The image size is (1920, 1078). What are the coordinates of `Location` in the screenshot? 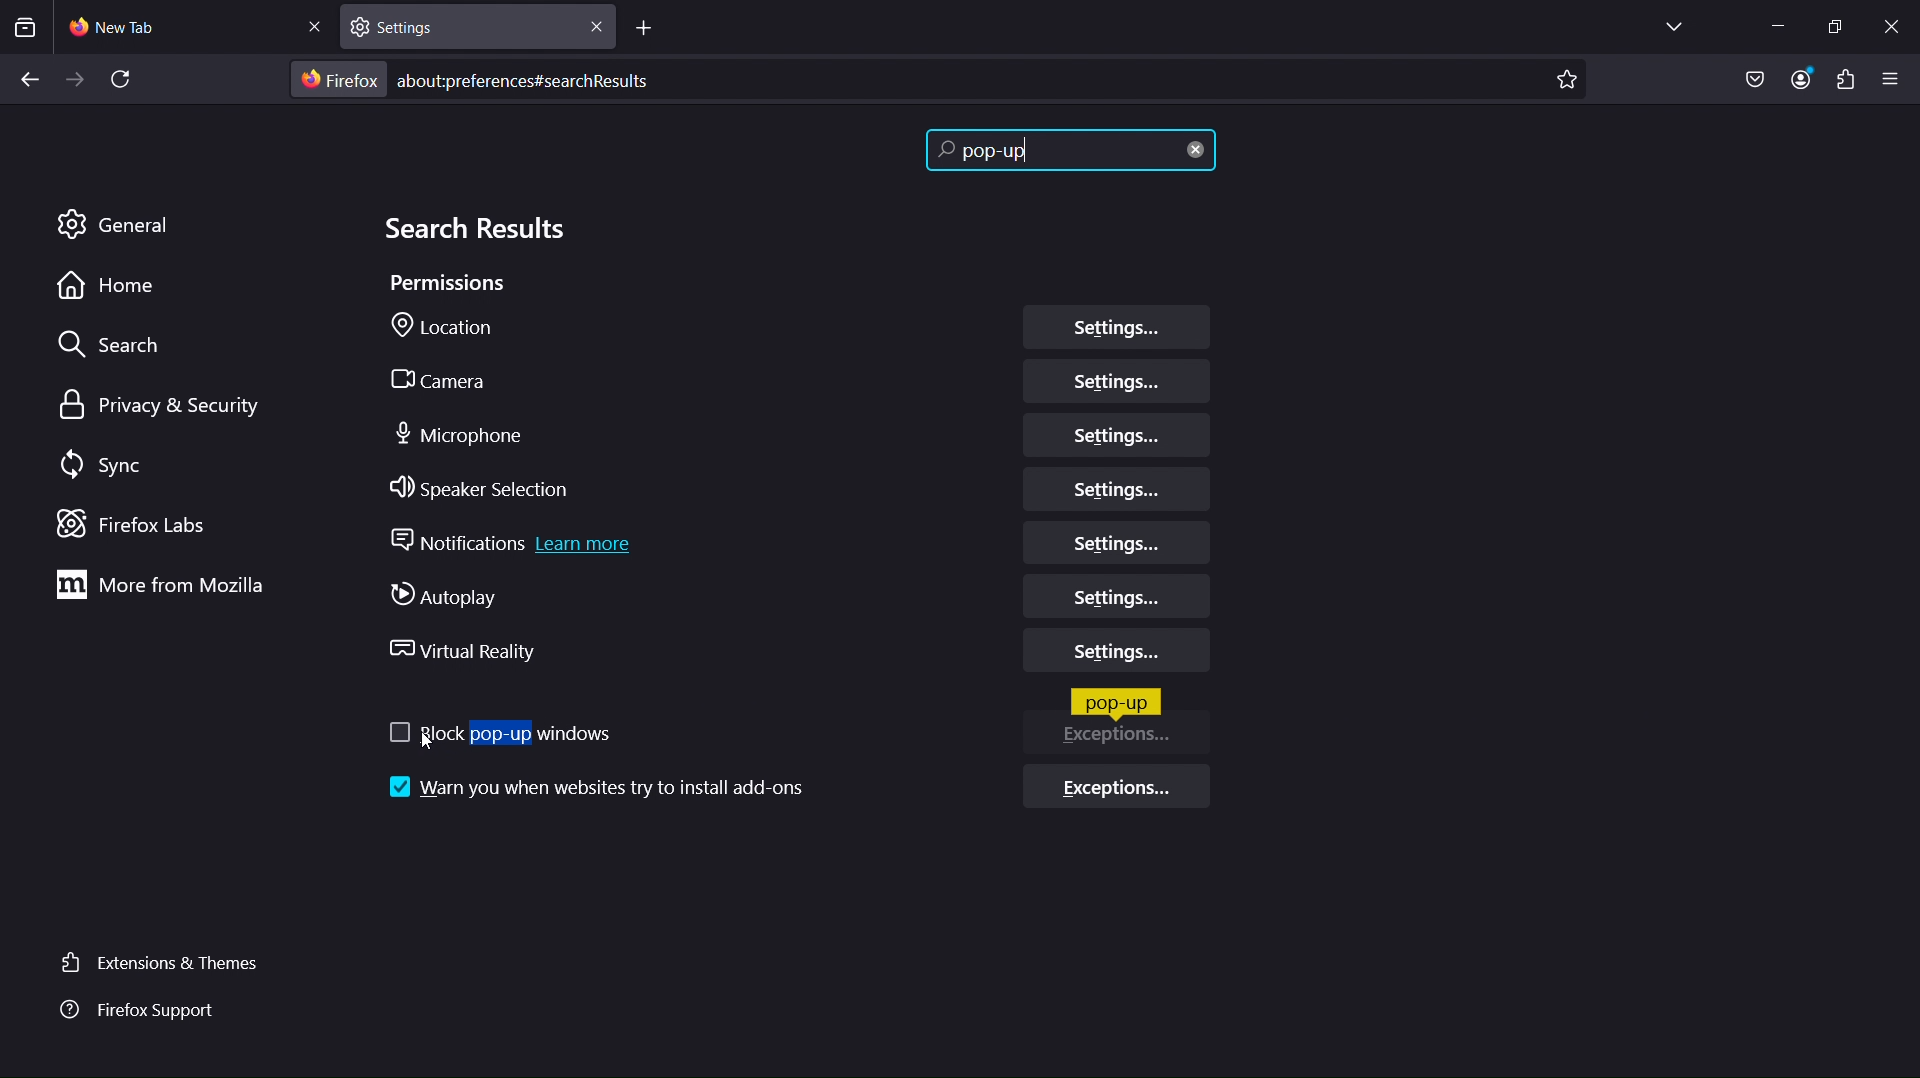 It's located at (451, 328).